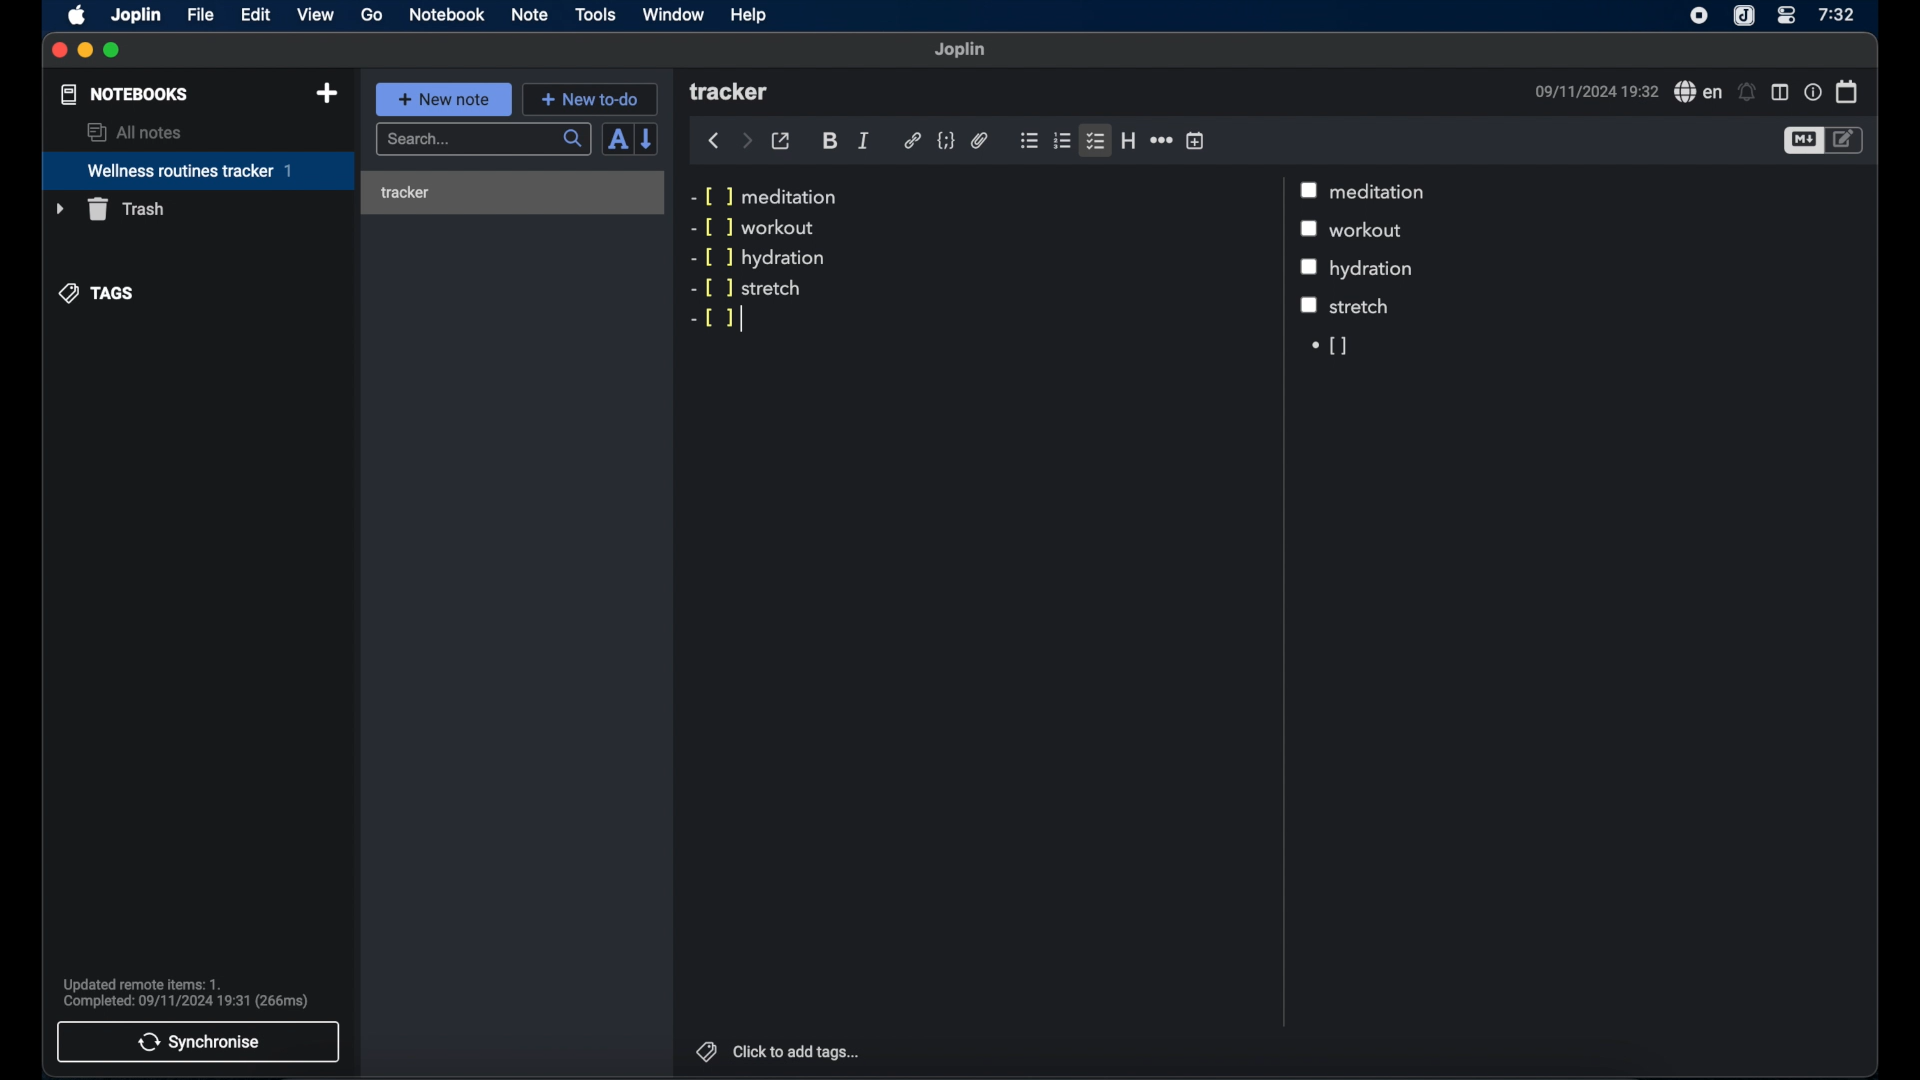 Image resolution: width=1920 pixels, height=1080 pixels. Describe the element at coordinates (199, 1042) in the screenshot. I see `synchronise` at that location.